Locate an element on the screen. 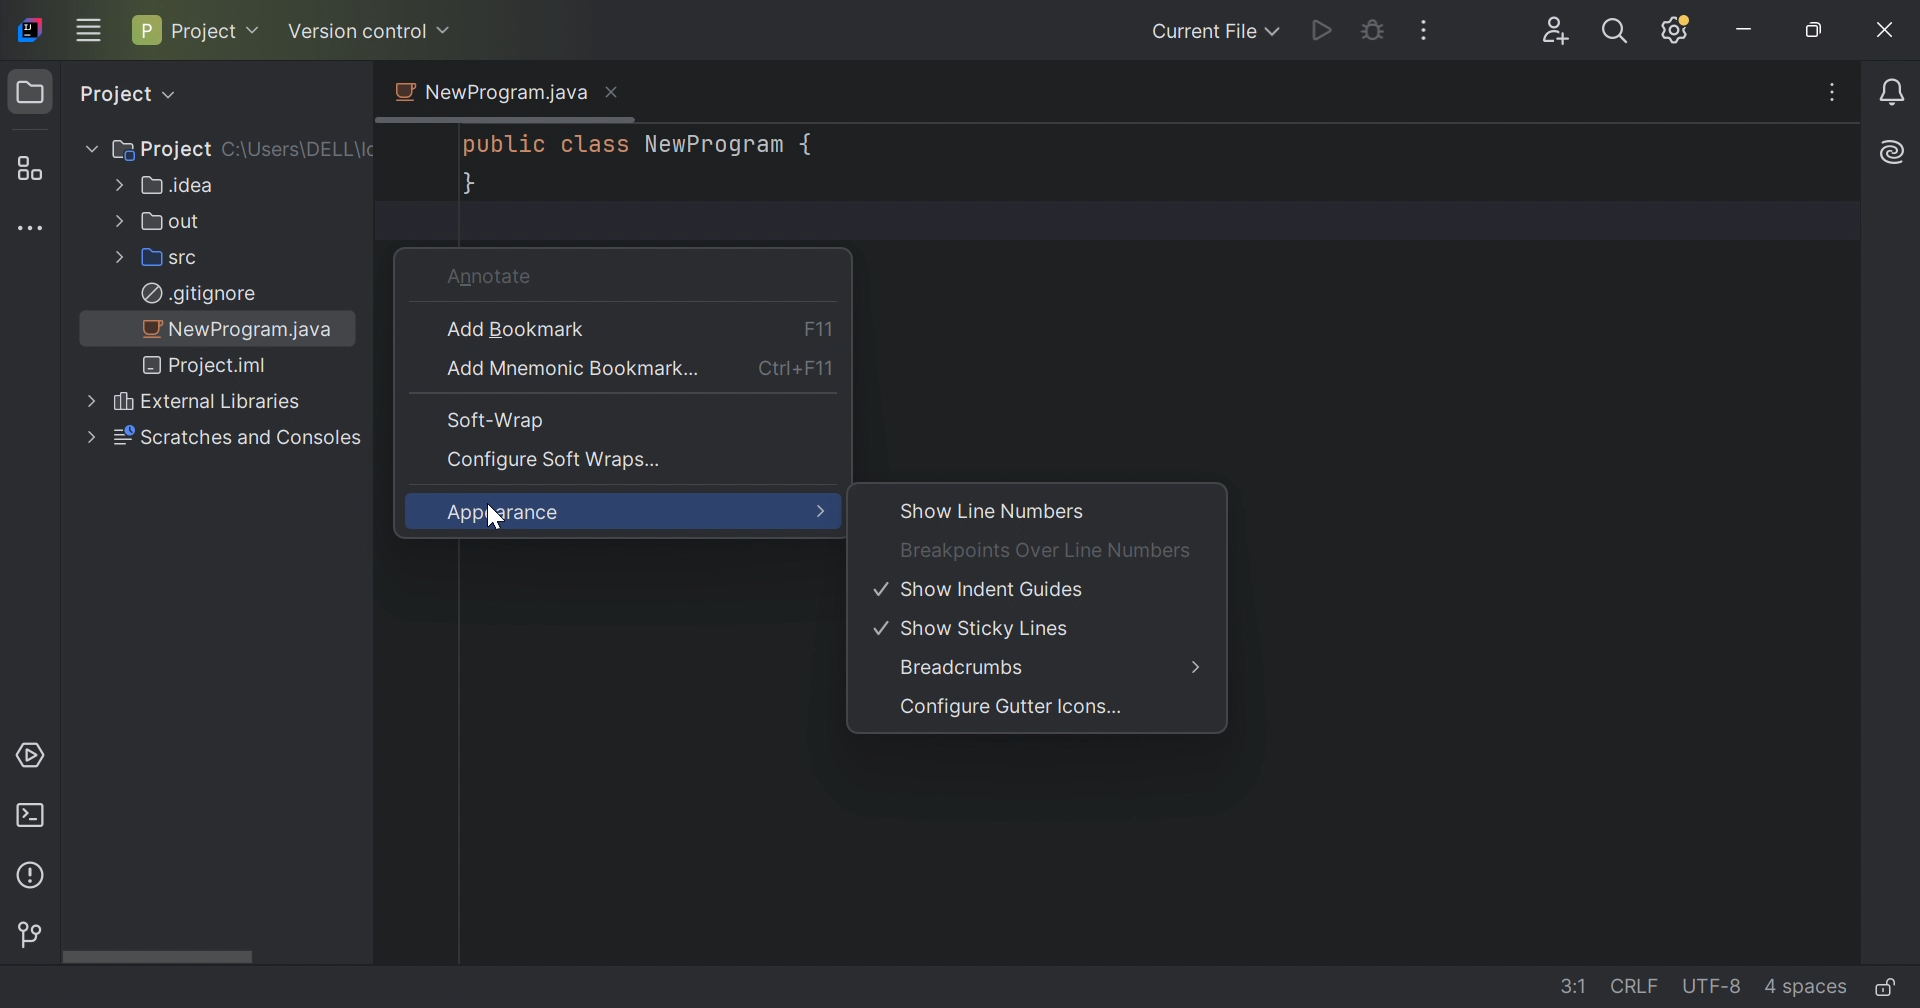  Project is located at coordinates (113, 94).